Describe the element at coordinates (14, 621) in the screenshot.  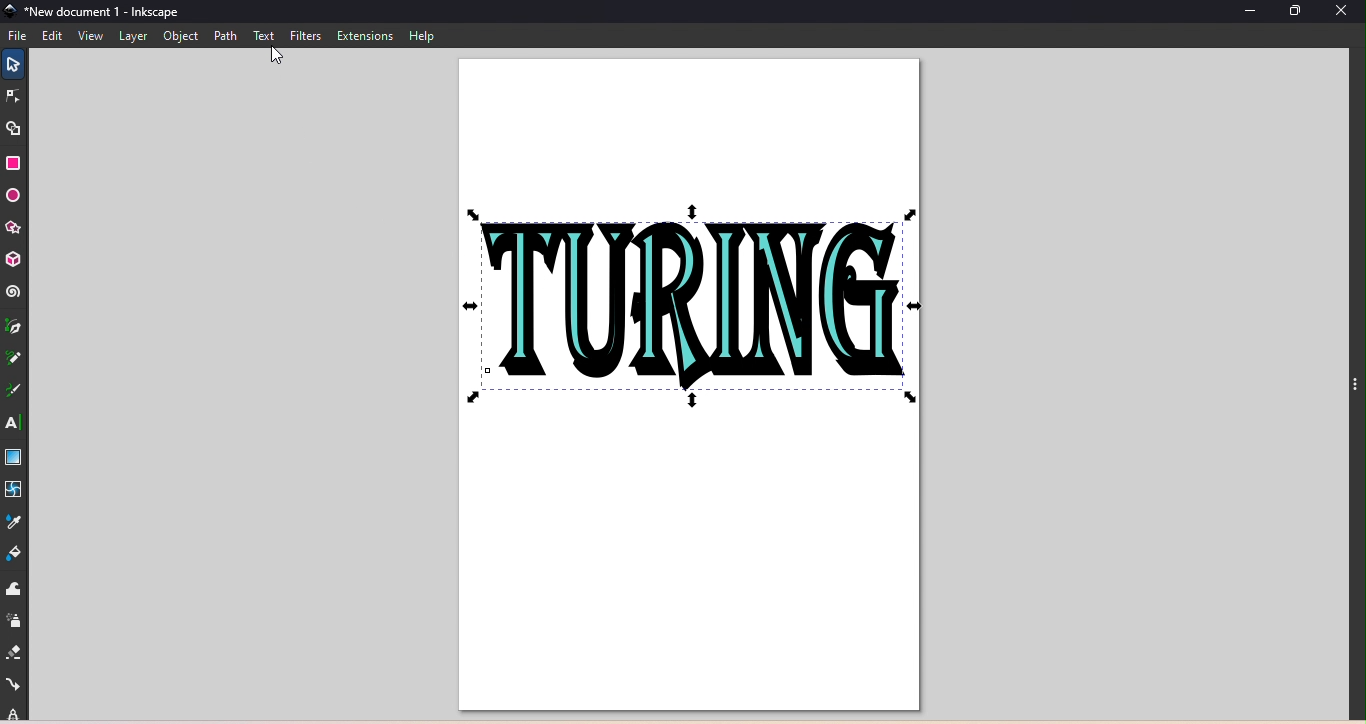
I see `Spray tool` at that location.